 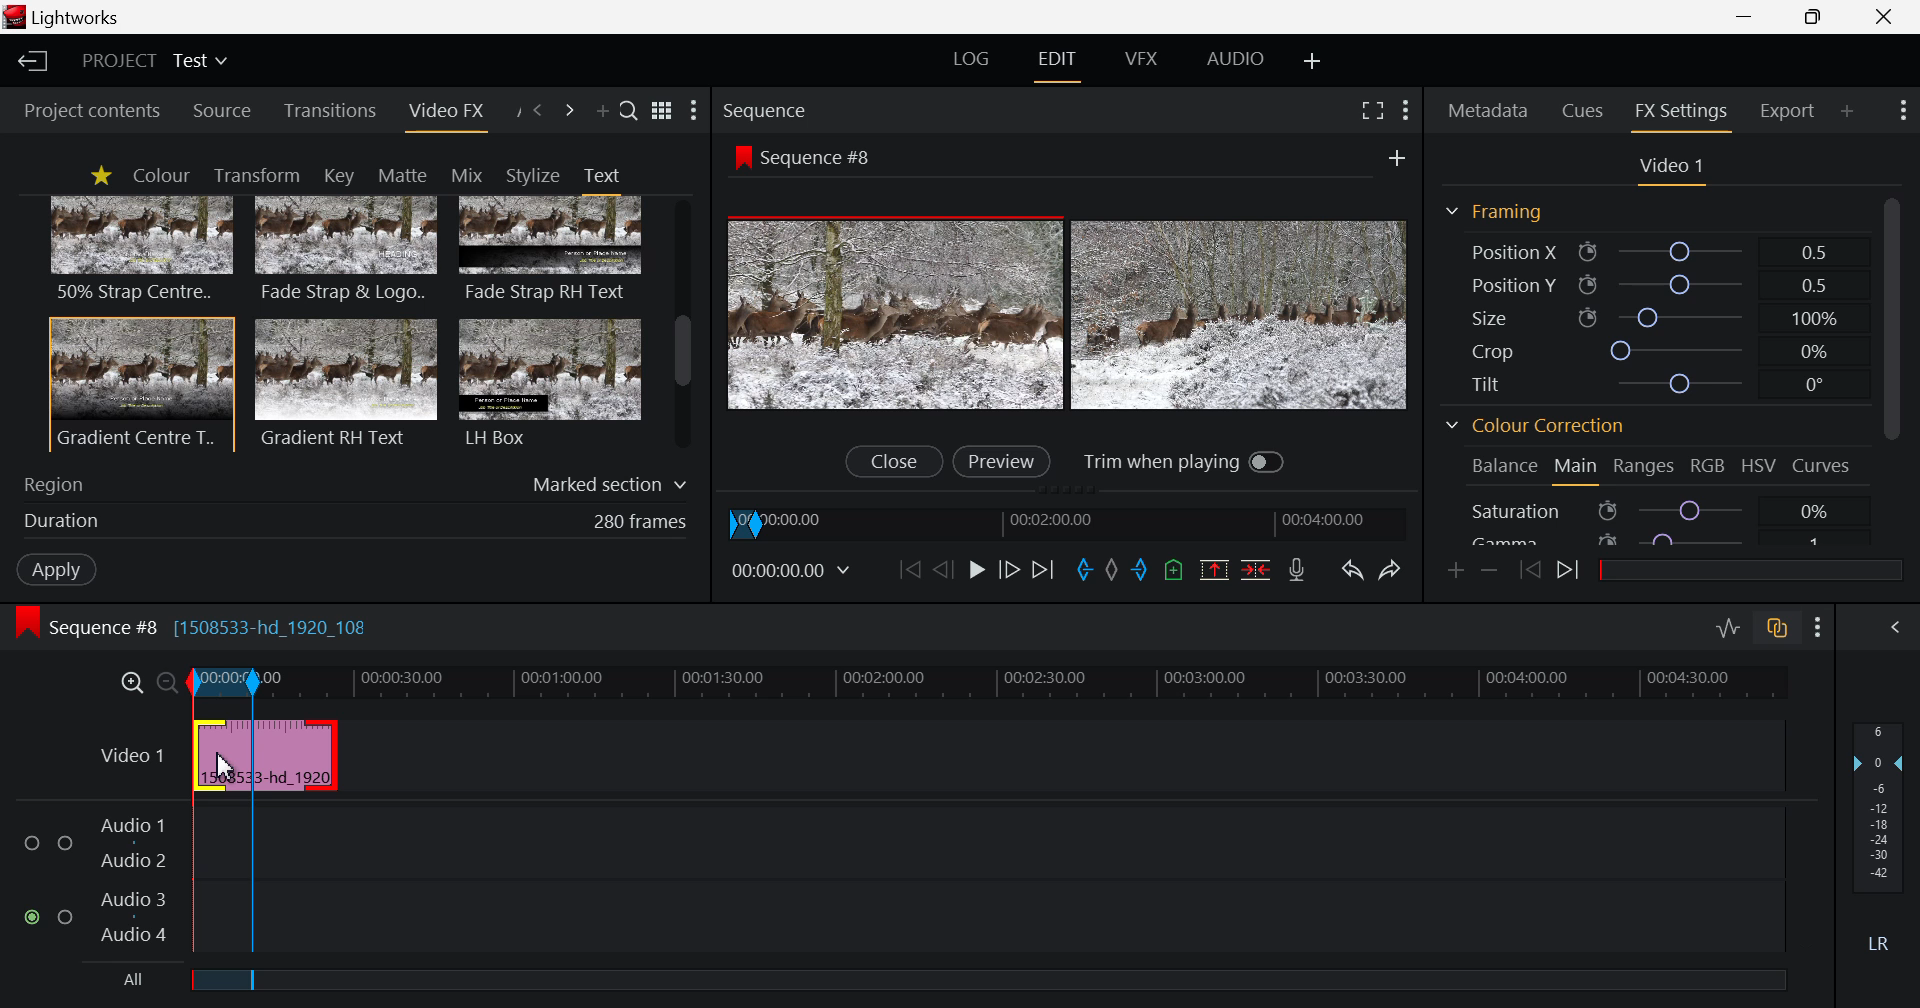 What do you see at coordinates (1352, 570) in the screenshot?
I see `Undo` at bounding box center [1352, 570].